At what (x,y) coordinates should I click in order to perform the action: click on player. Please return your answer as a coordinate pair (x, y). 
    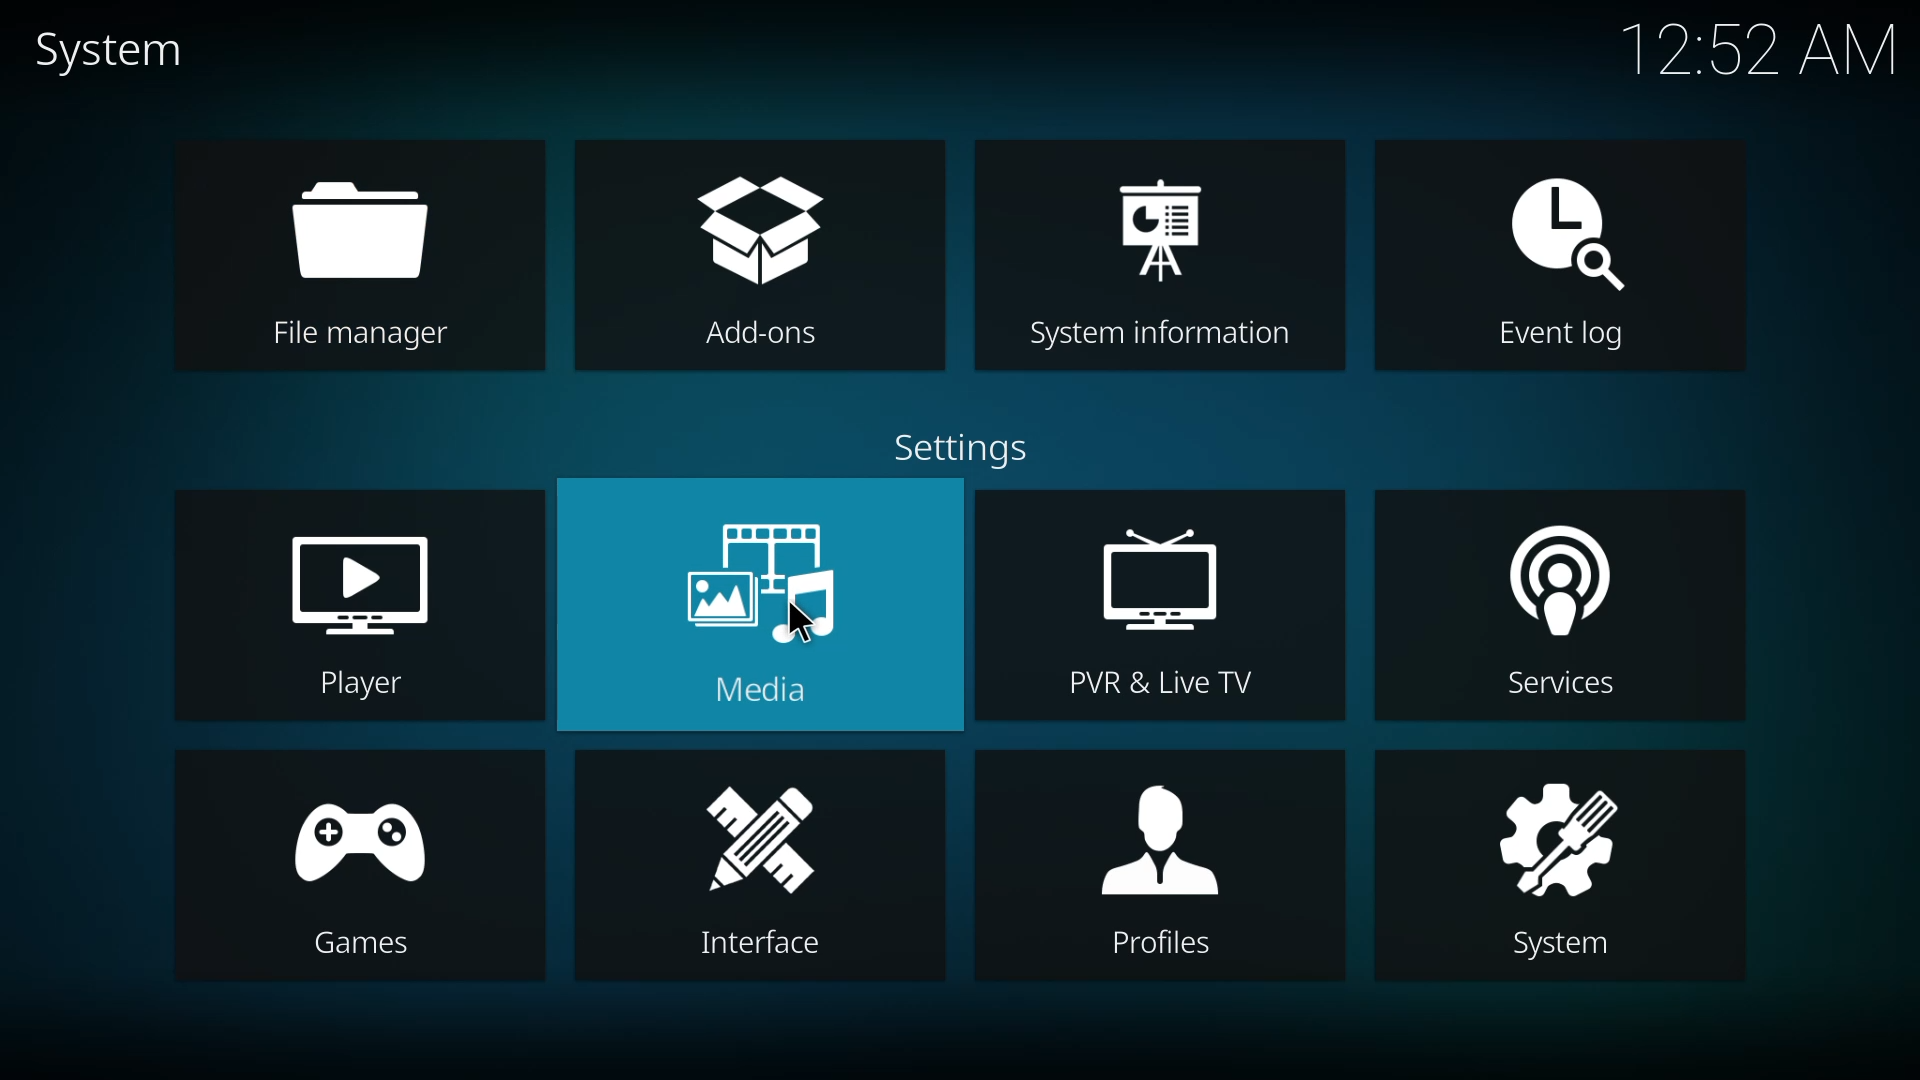
    Looking at the image, I should click on (354, 577).